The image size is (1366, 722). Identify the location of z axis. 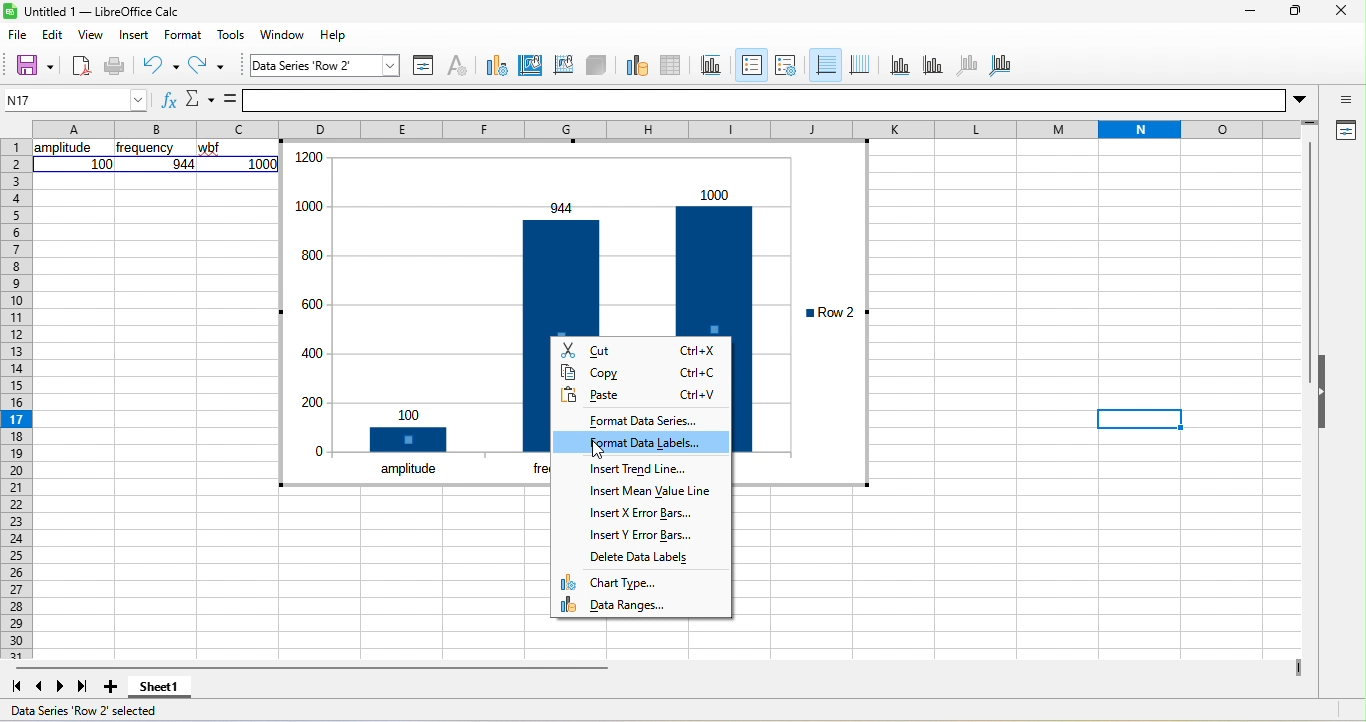
(974, 66).